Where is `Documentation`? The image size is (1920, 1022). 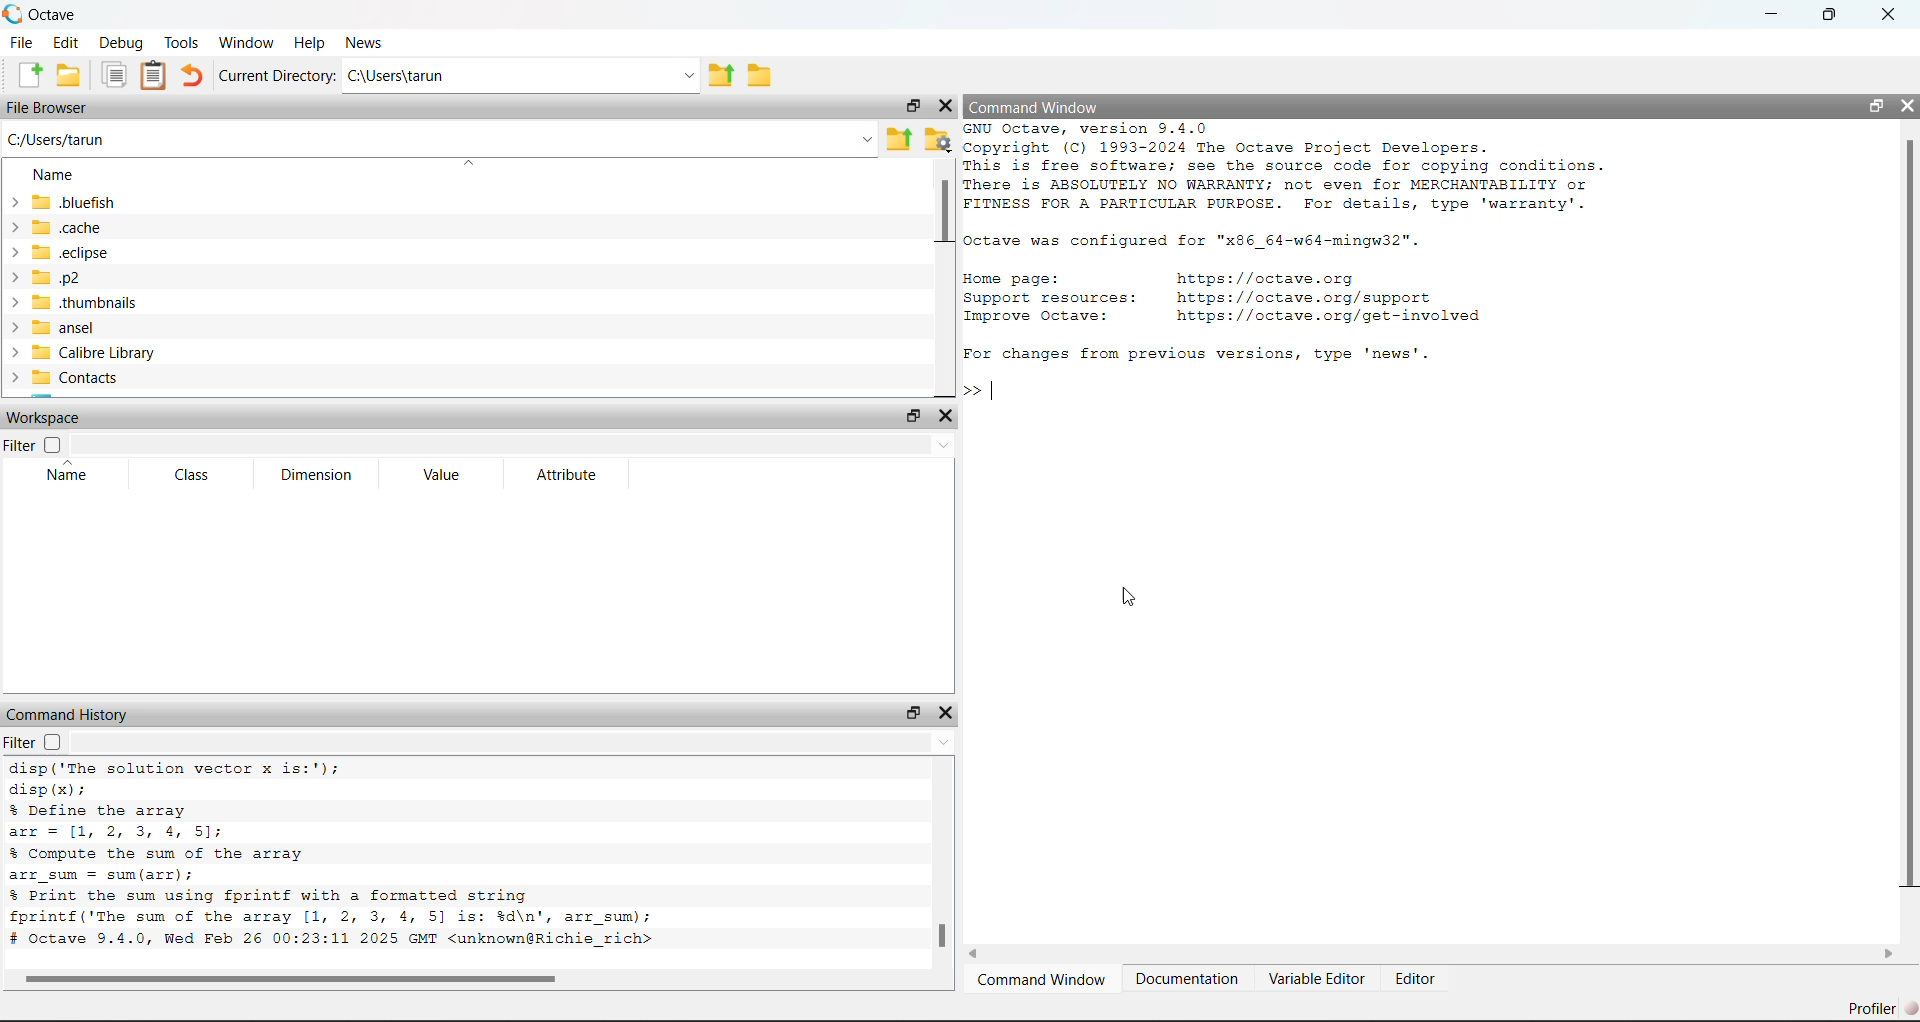
Documentation is located at coordinates (1188, 980).